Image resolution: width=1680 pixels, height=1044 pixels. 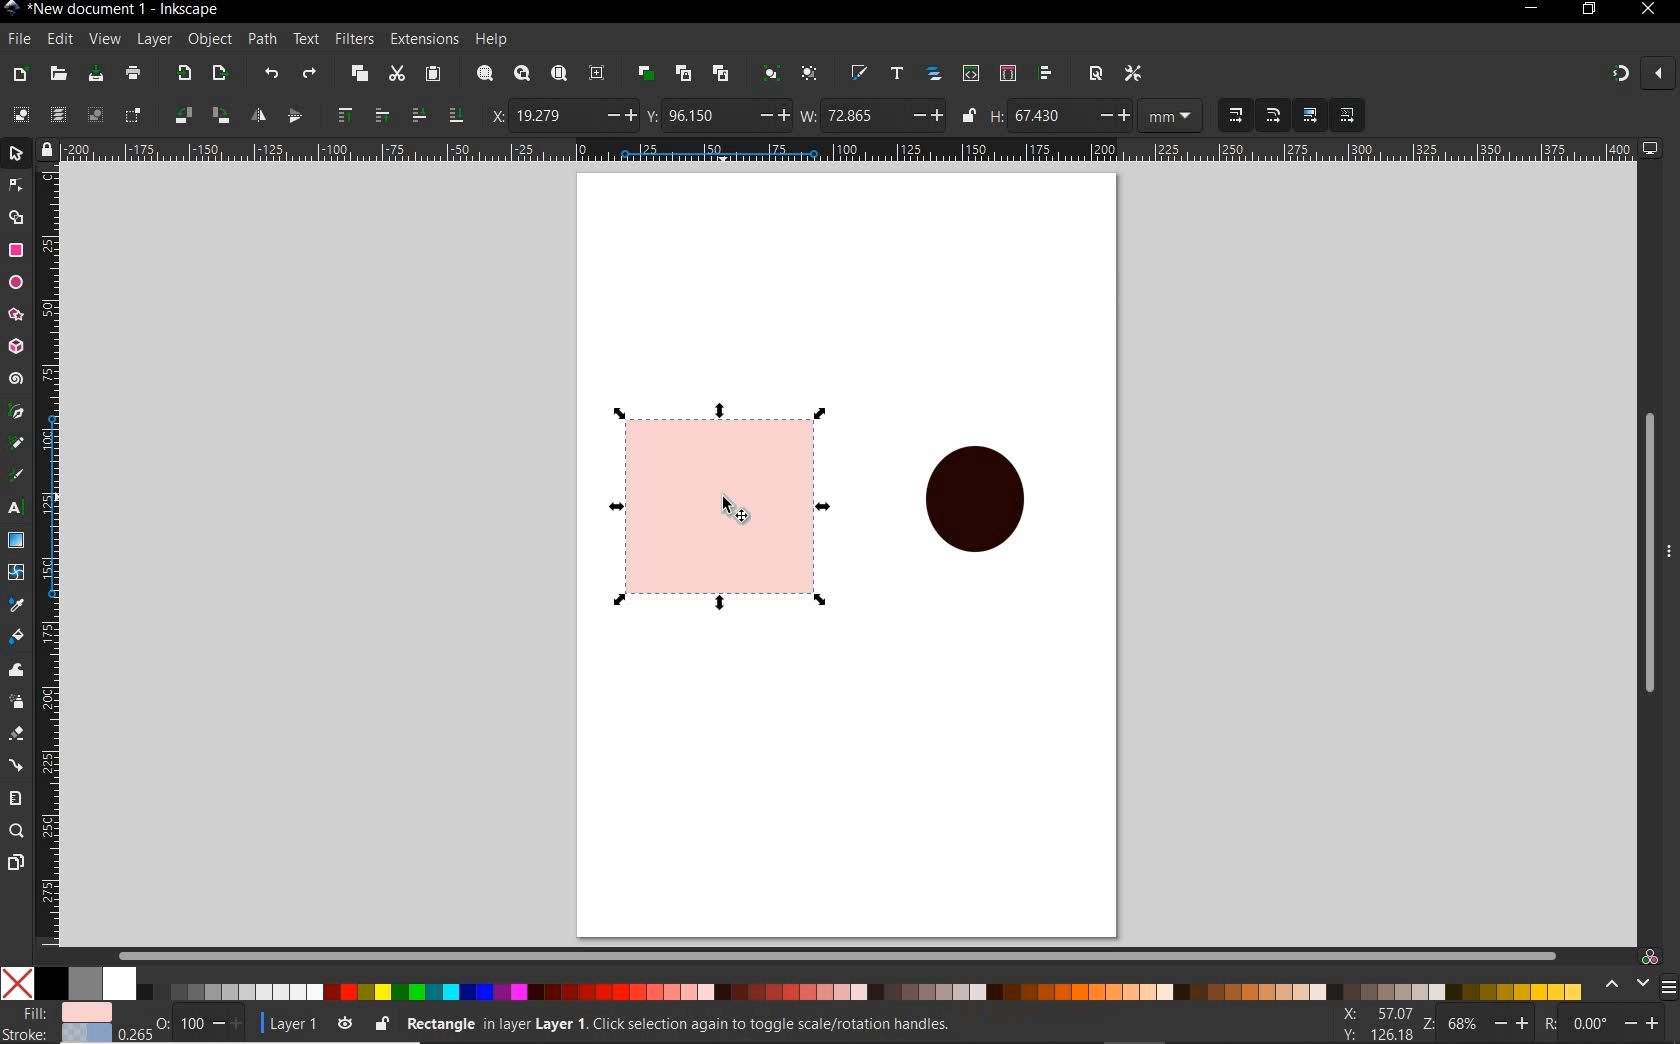 What do you see at coordinates (1670, 550) in the screenshot?
I see `hide` at bounding box center [1670, 550].